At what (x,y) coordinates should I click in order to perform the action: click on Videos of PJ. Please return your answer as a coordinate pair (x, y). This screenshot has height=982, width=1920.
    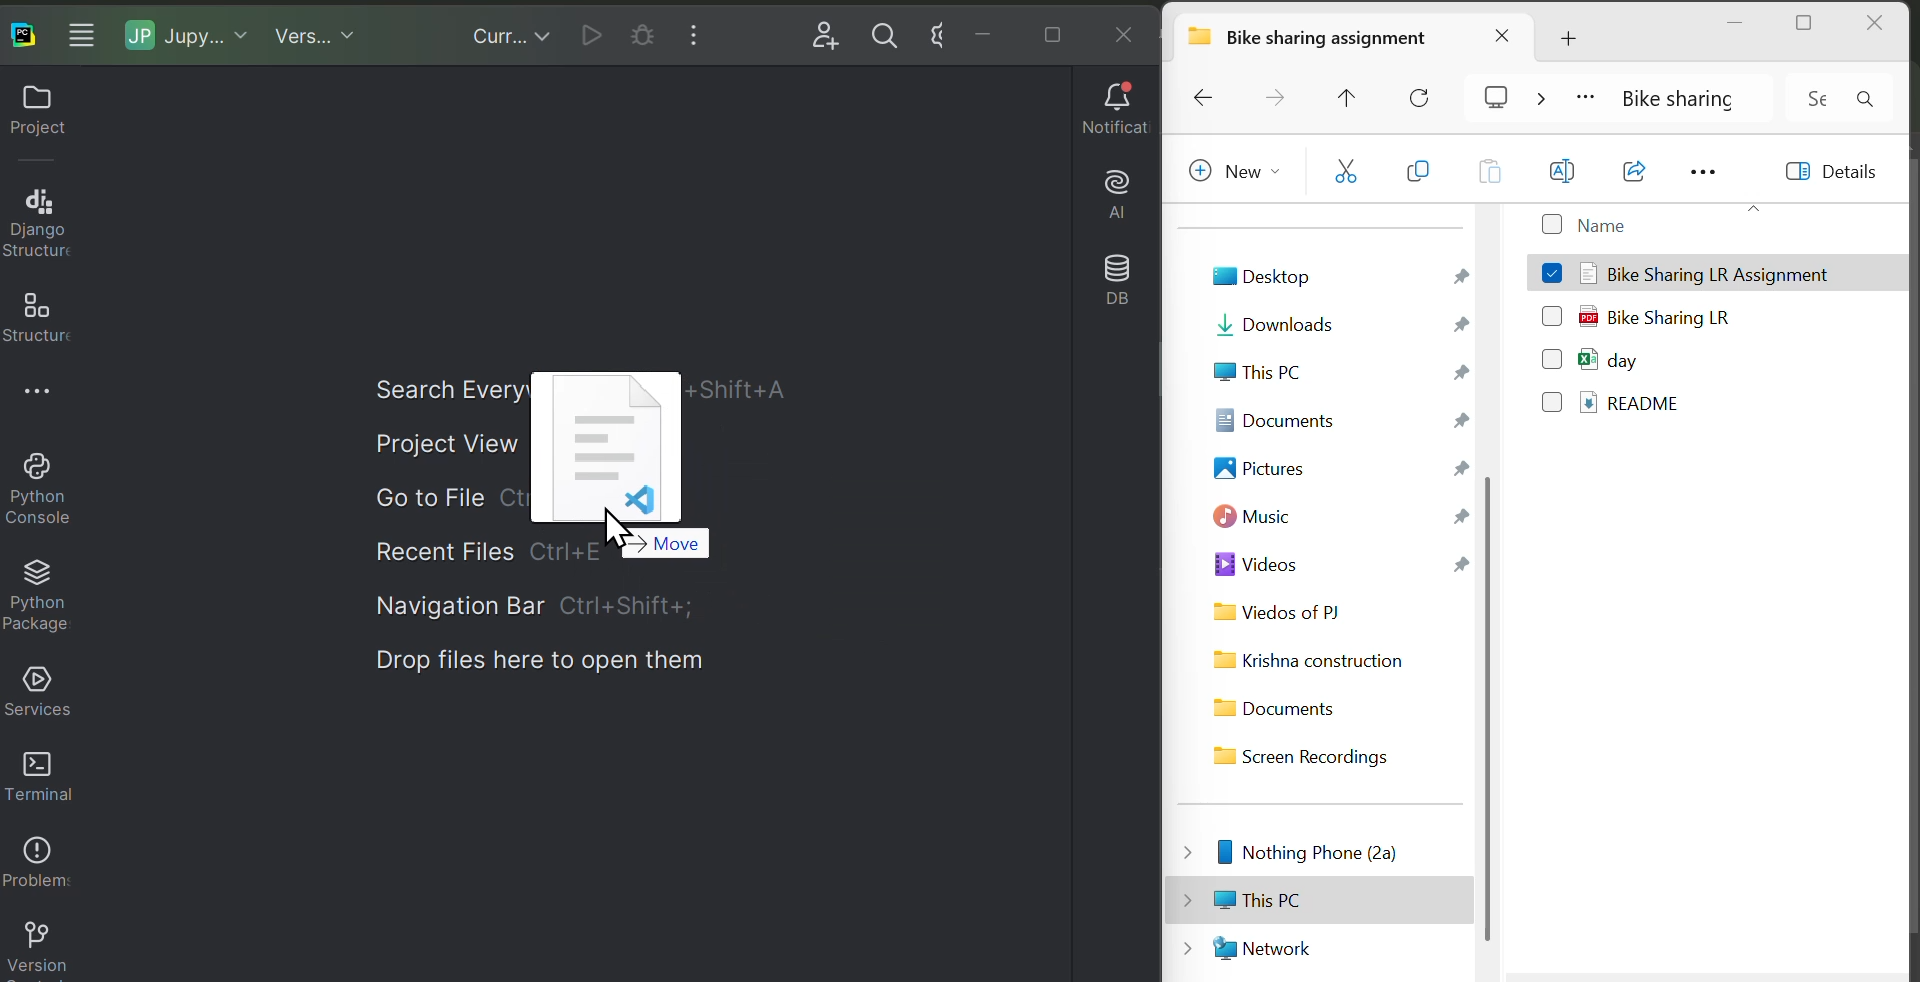
    Looking at the image, I should click on (1341, 610).